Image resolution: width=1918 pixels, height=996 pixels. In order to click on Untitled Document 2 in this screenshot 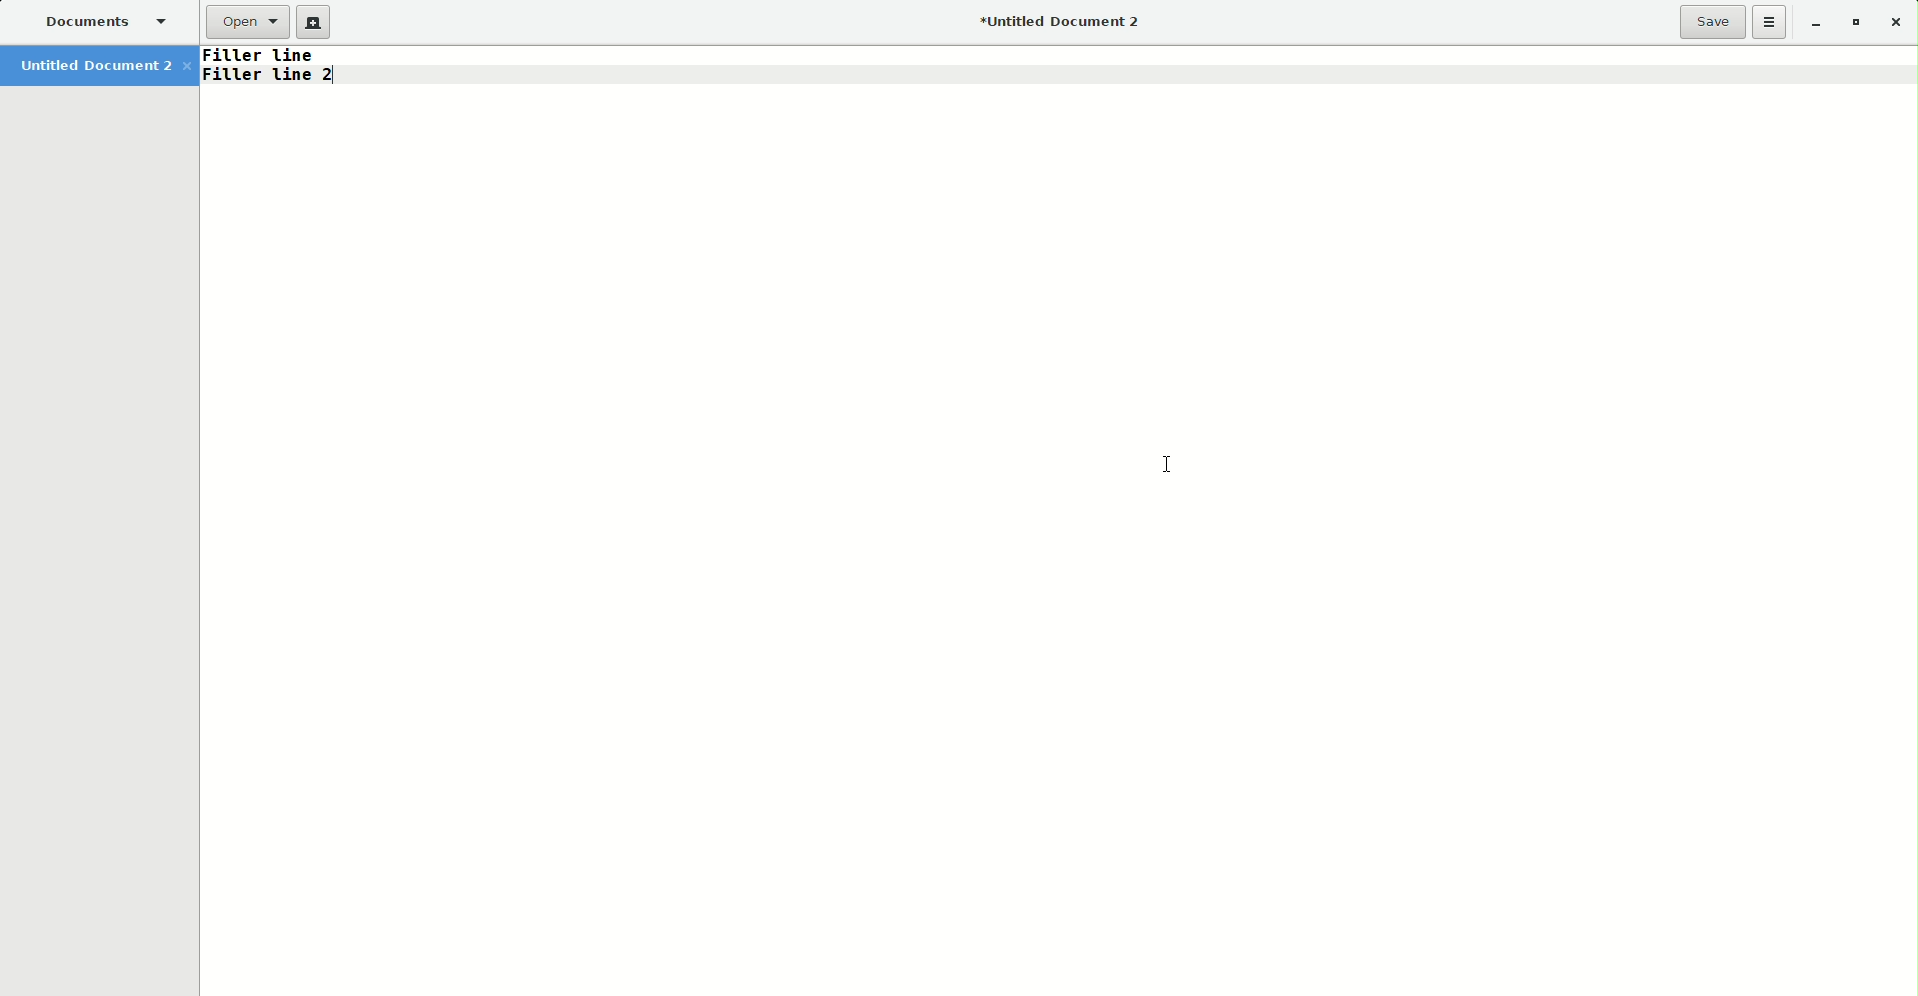, I will do `click(1063, 24)`.